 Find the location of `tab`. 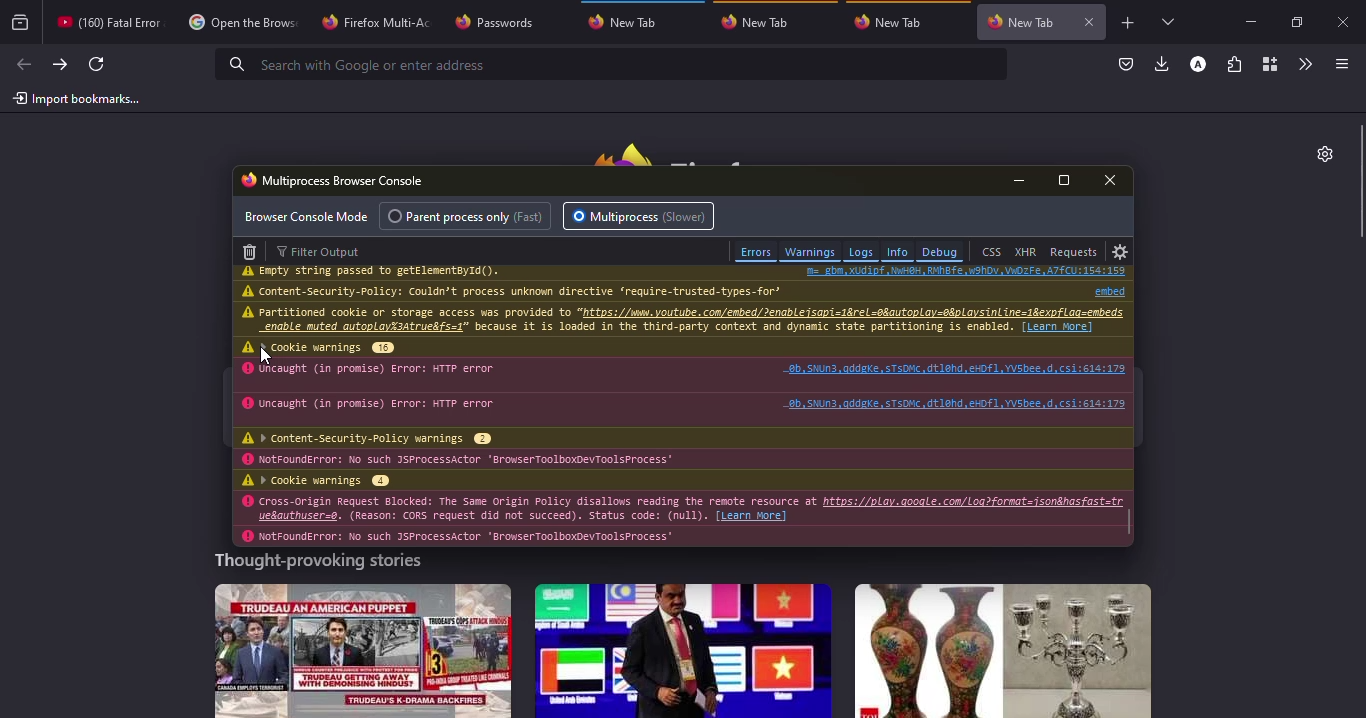

tab is located at coordinates (240, 24).